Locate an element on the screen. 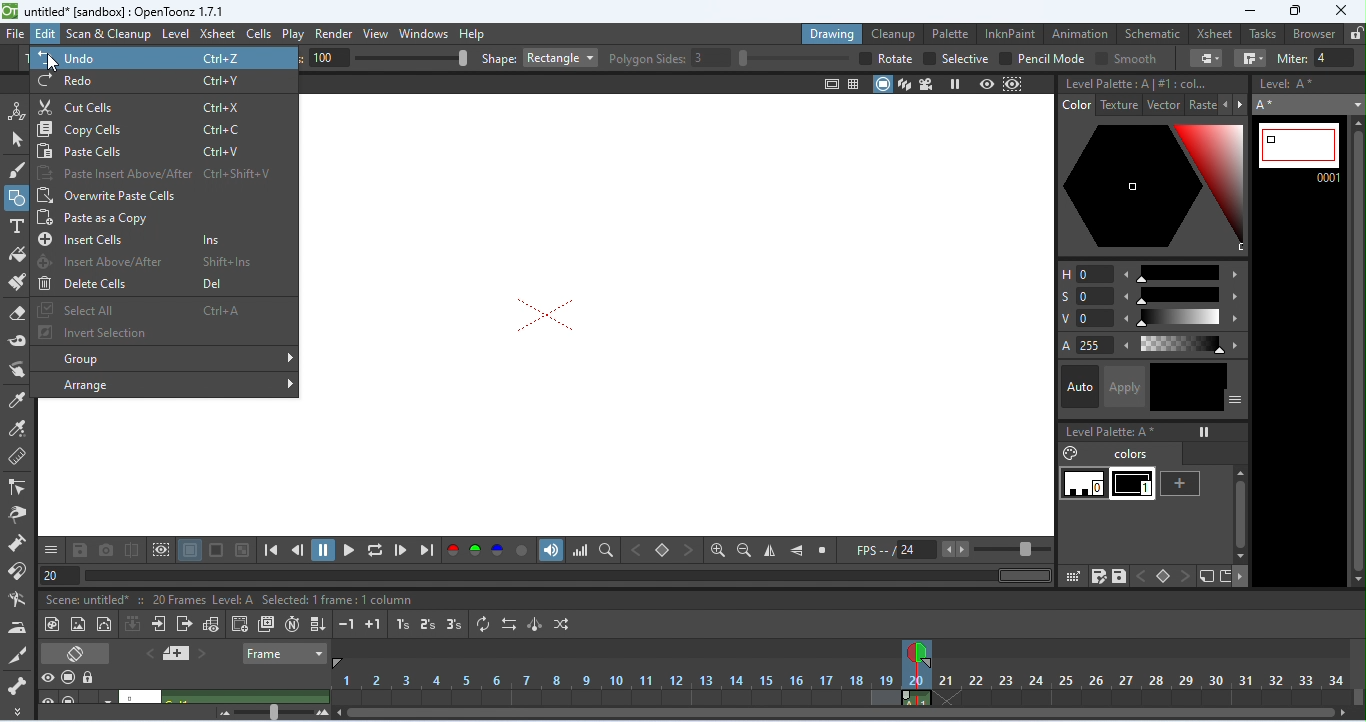 This screenshot has width=1366, height=722. apply is located at coordinates (1130, 387).